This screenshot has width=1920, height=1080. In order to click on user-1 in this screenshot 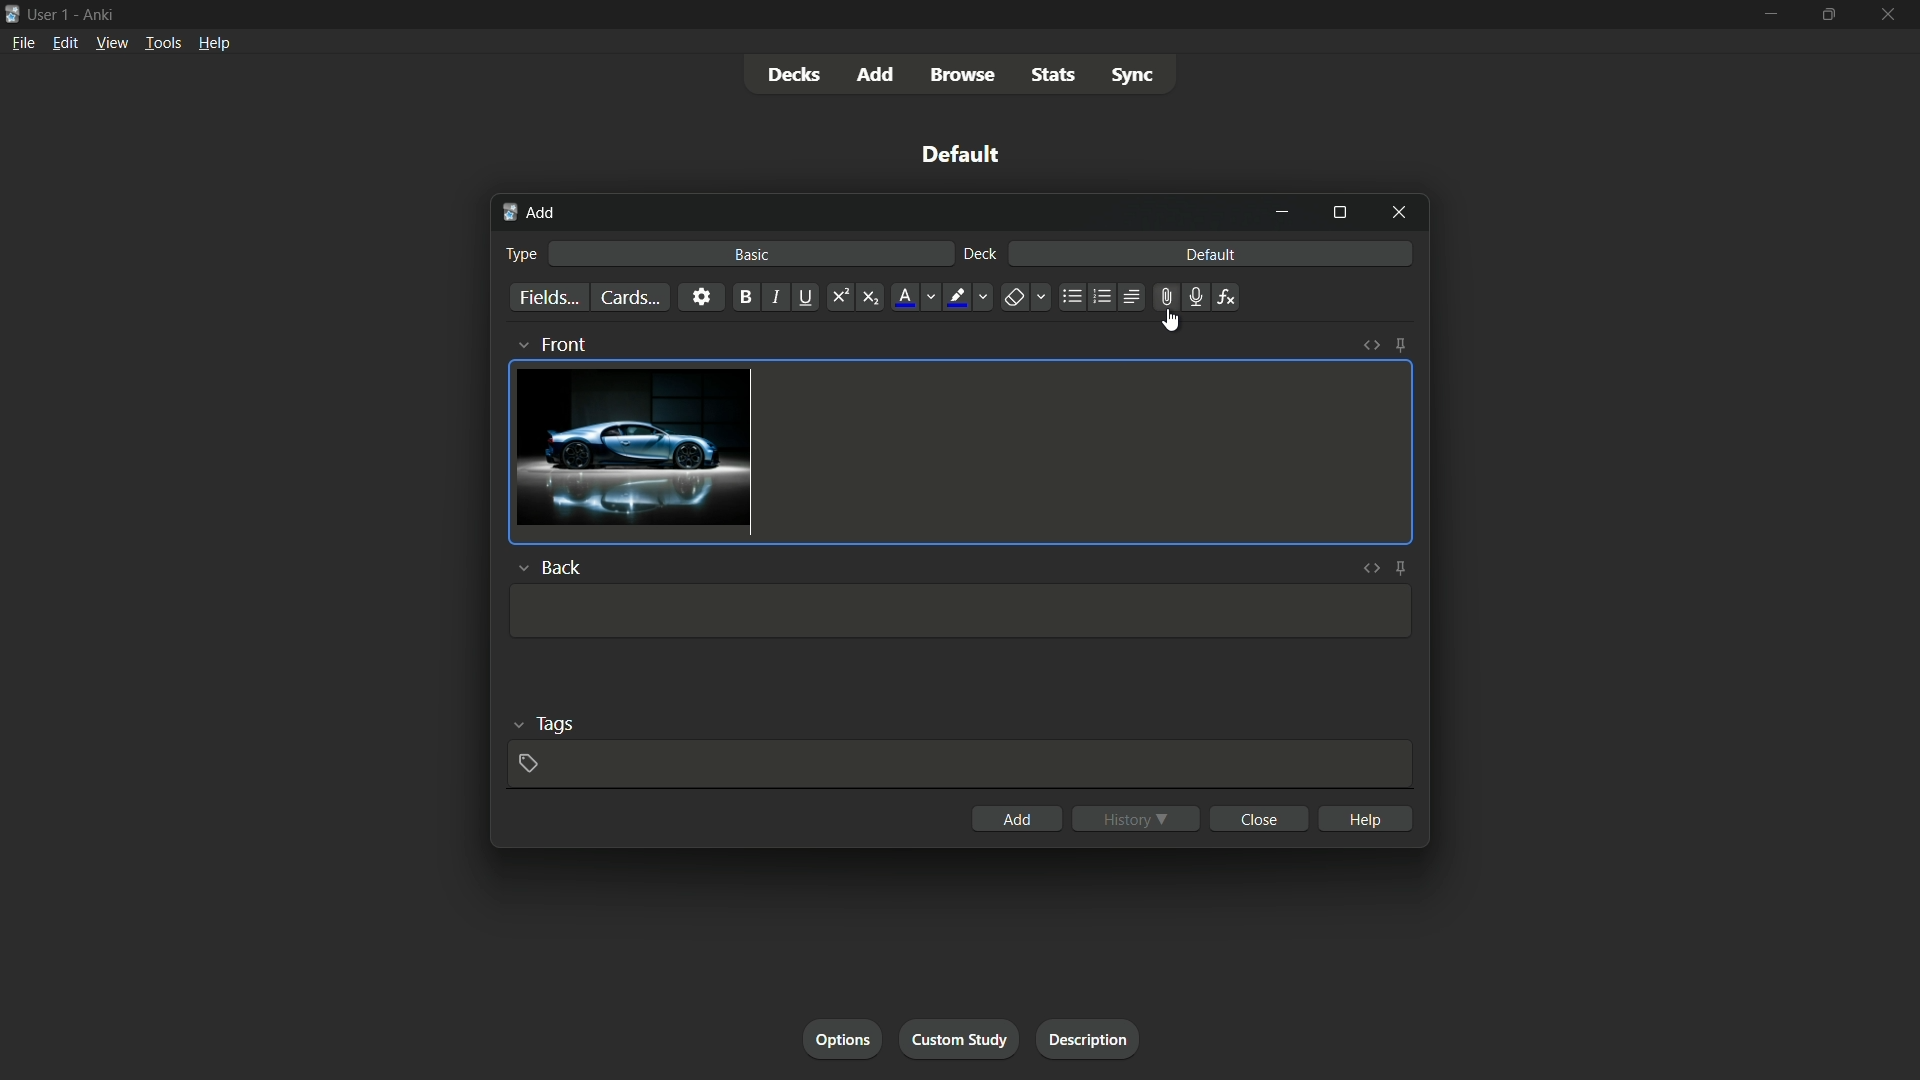, I will do `click(49, 12)`.